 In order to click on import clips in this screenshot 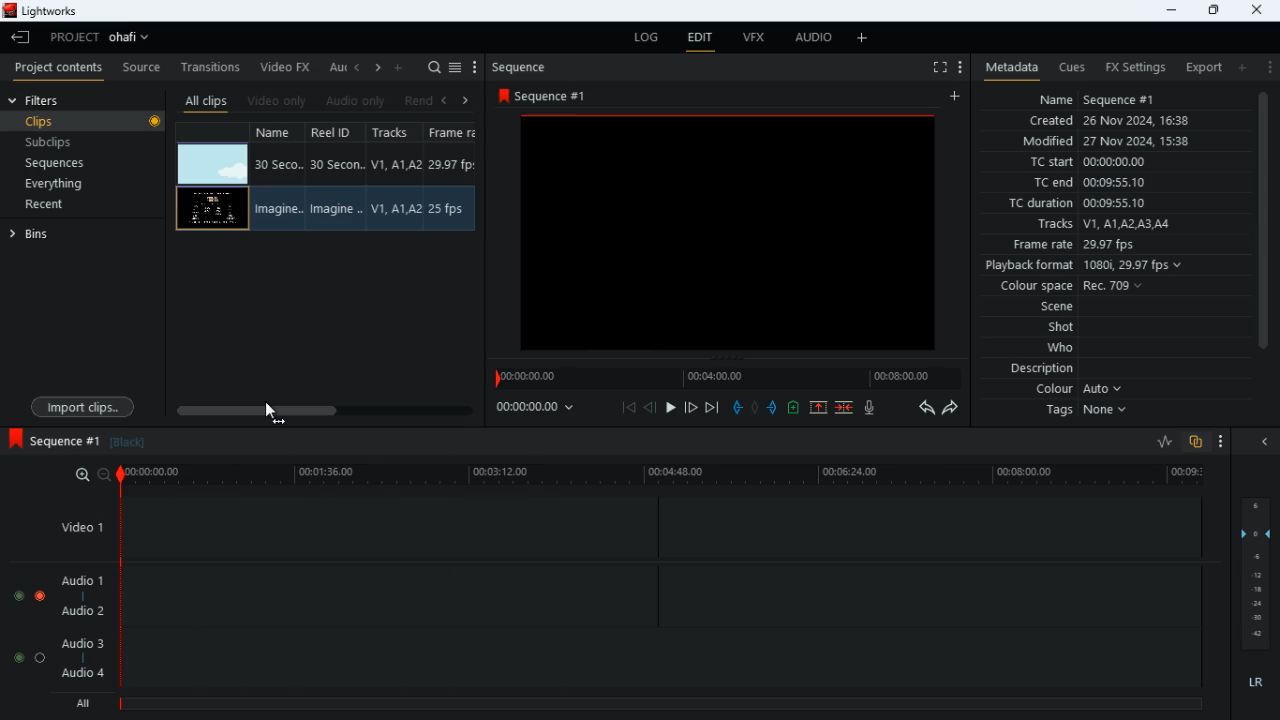, I will do `click(86, 405)`.